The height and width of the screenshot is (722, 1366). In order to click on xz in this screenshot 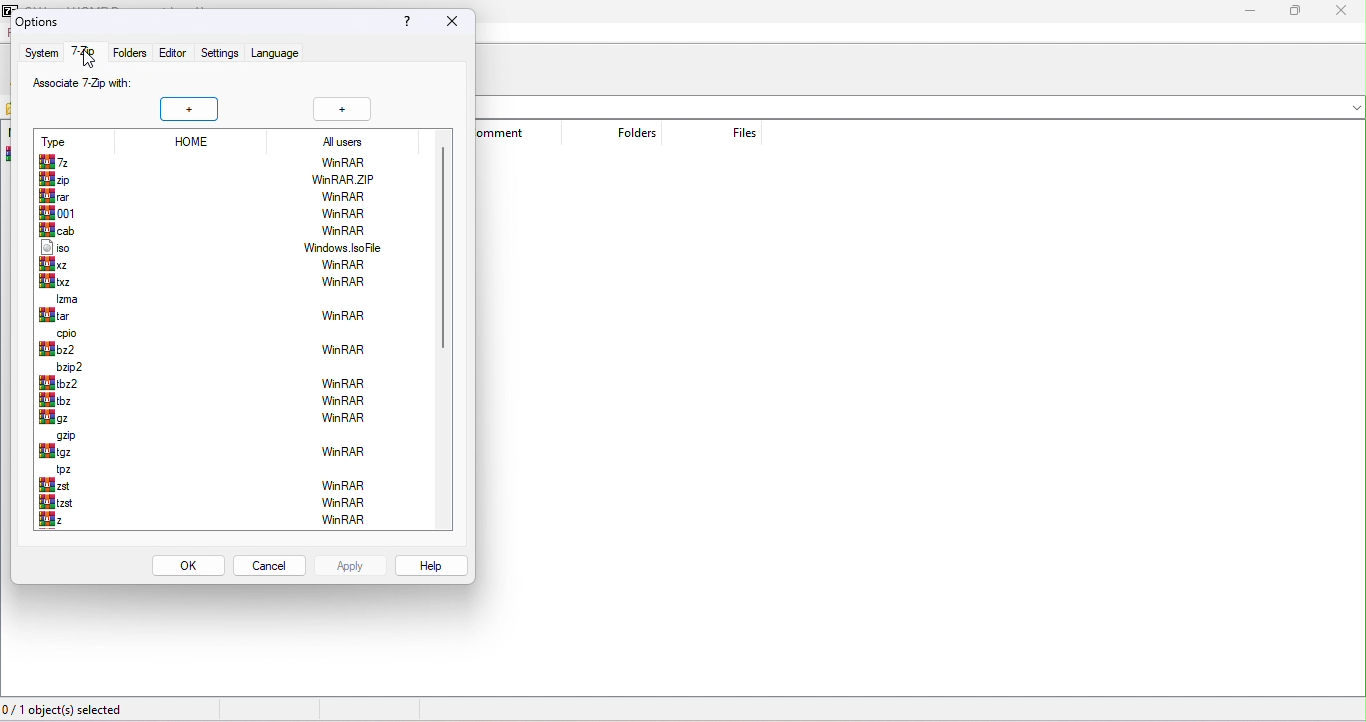, I will do `click(61, 264)`.